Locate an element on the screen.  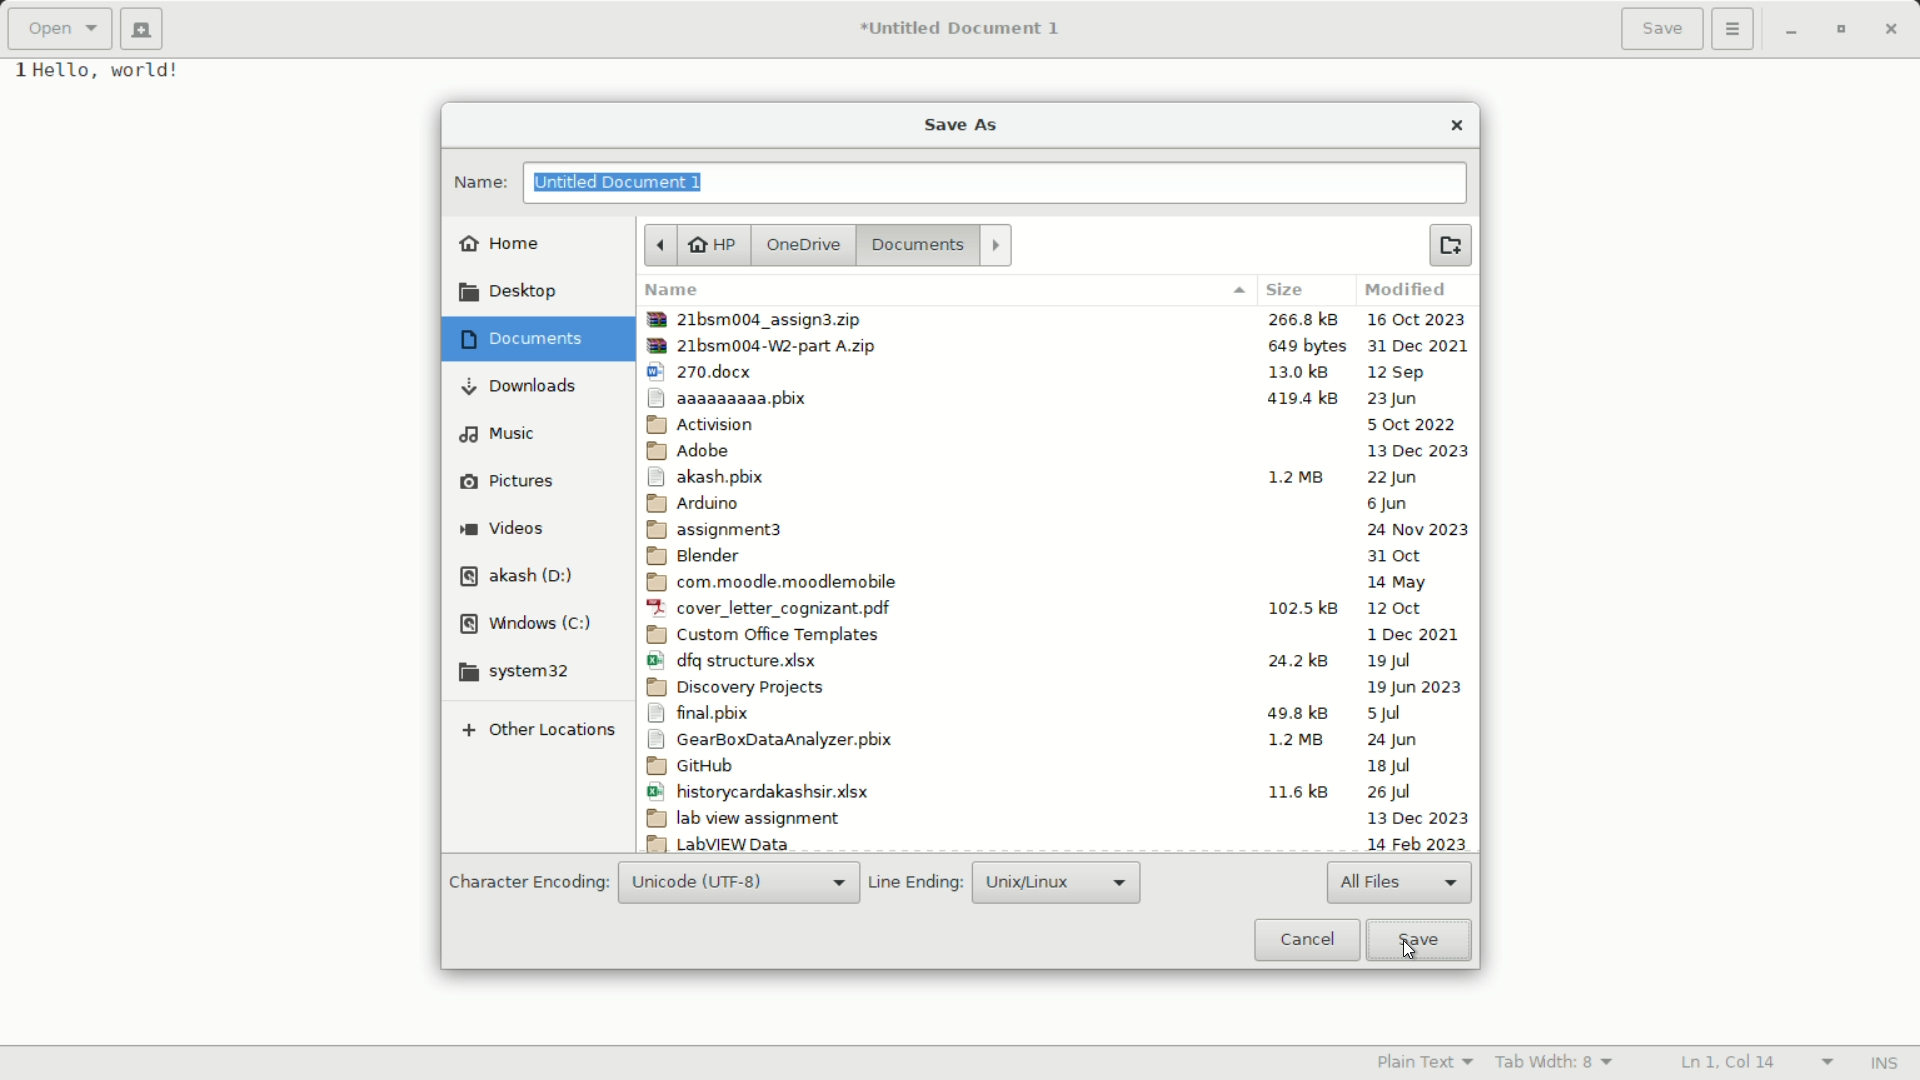
character encoding is located at coordinates (526, 883).